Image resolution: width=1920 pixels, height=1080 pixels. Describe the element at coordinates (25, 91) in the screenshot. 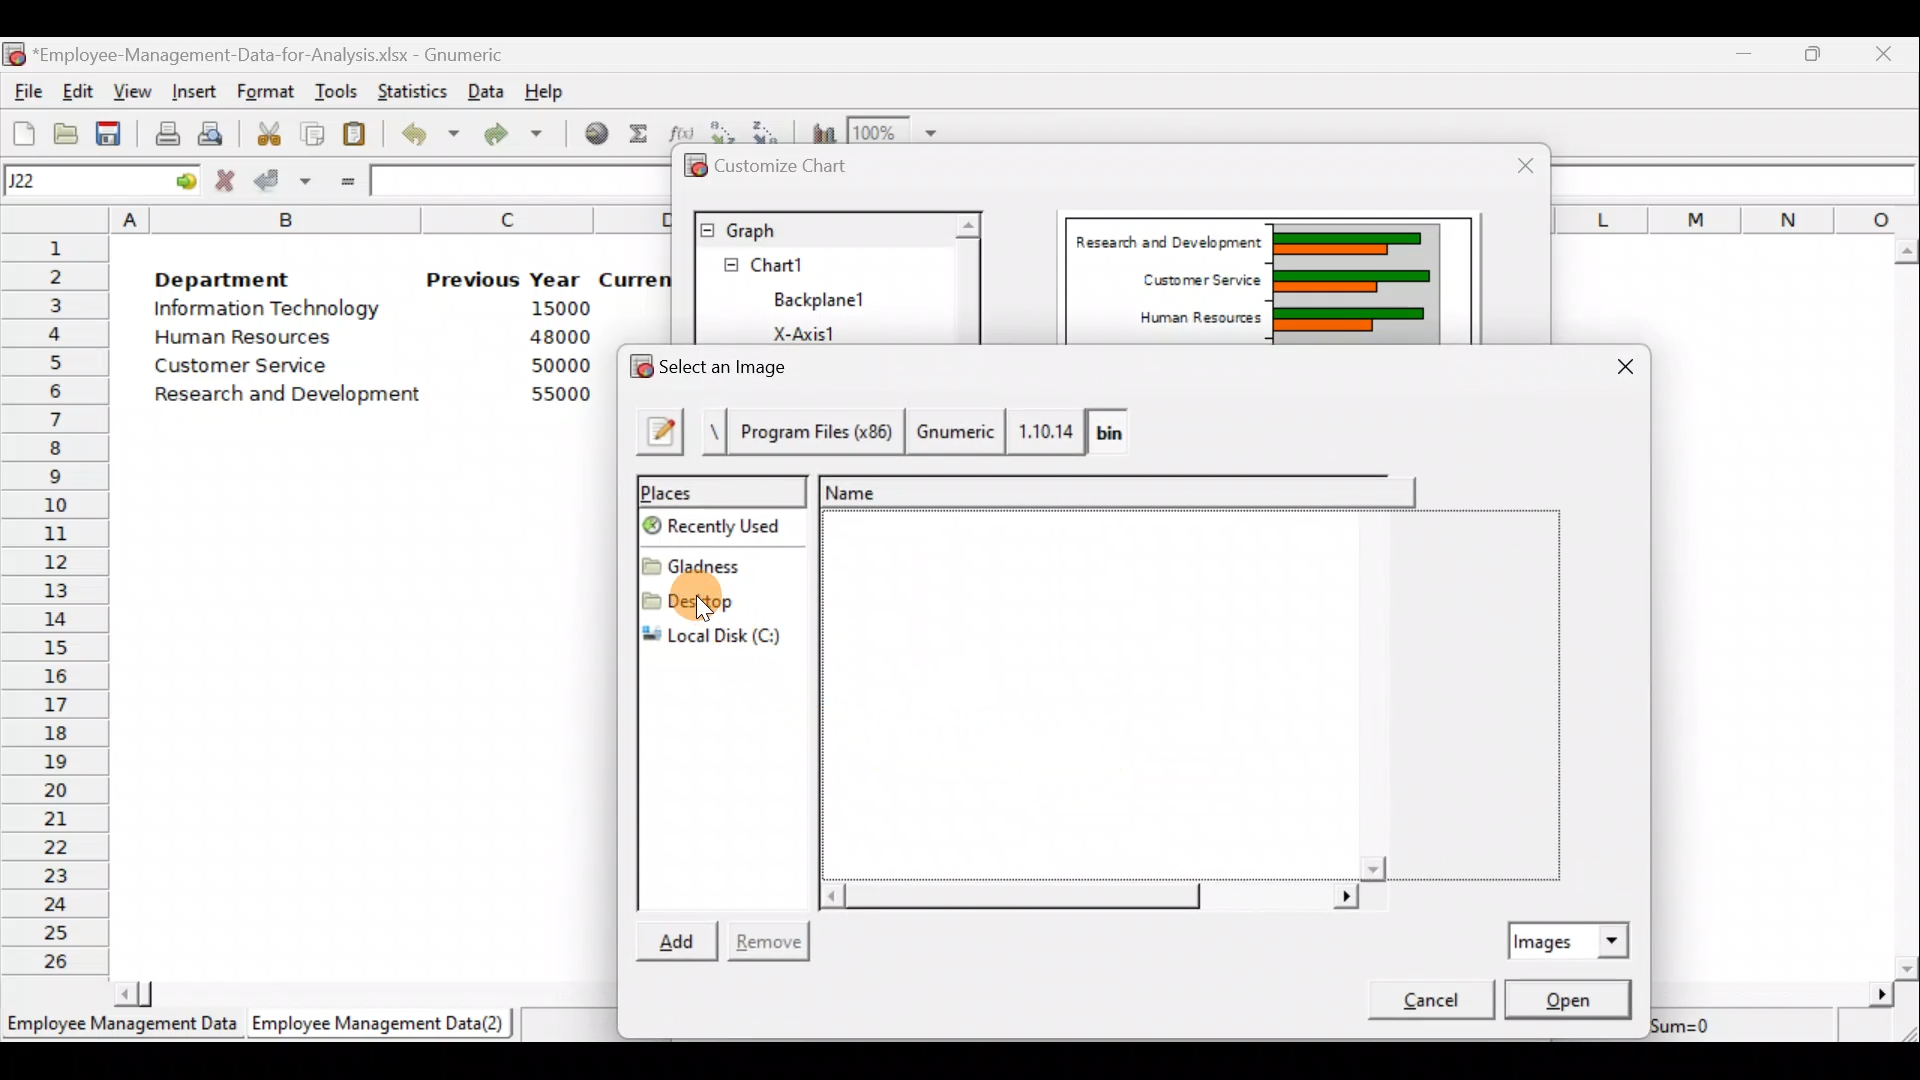

I see `File` at that location.